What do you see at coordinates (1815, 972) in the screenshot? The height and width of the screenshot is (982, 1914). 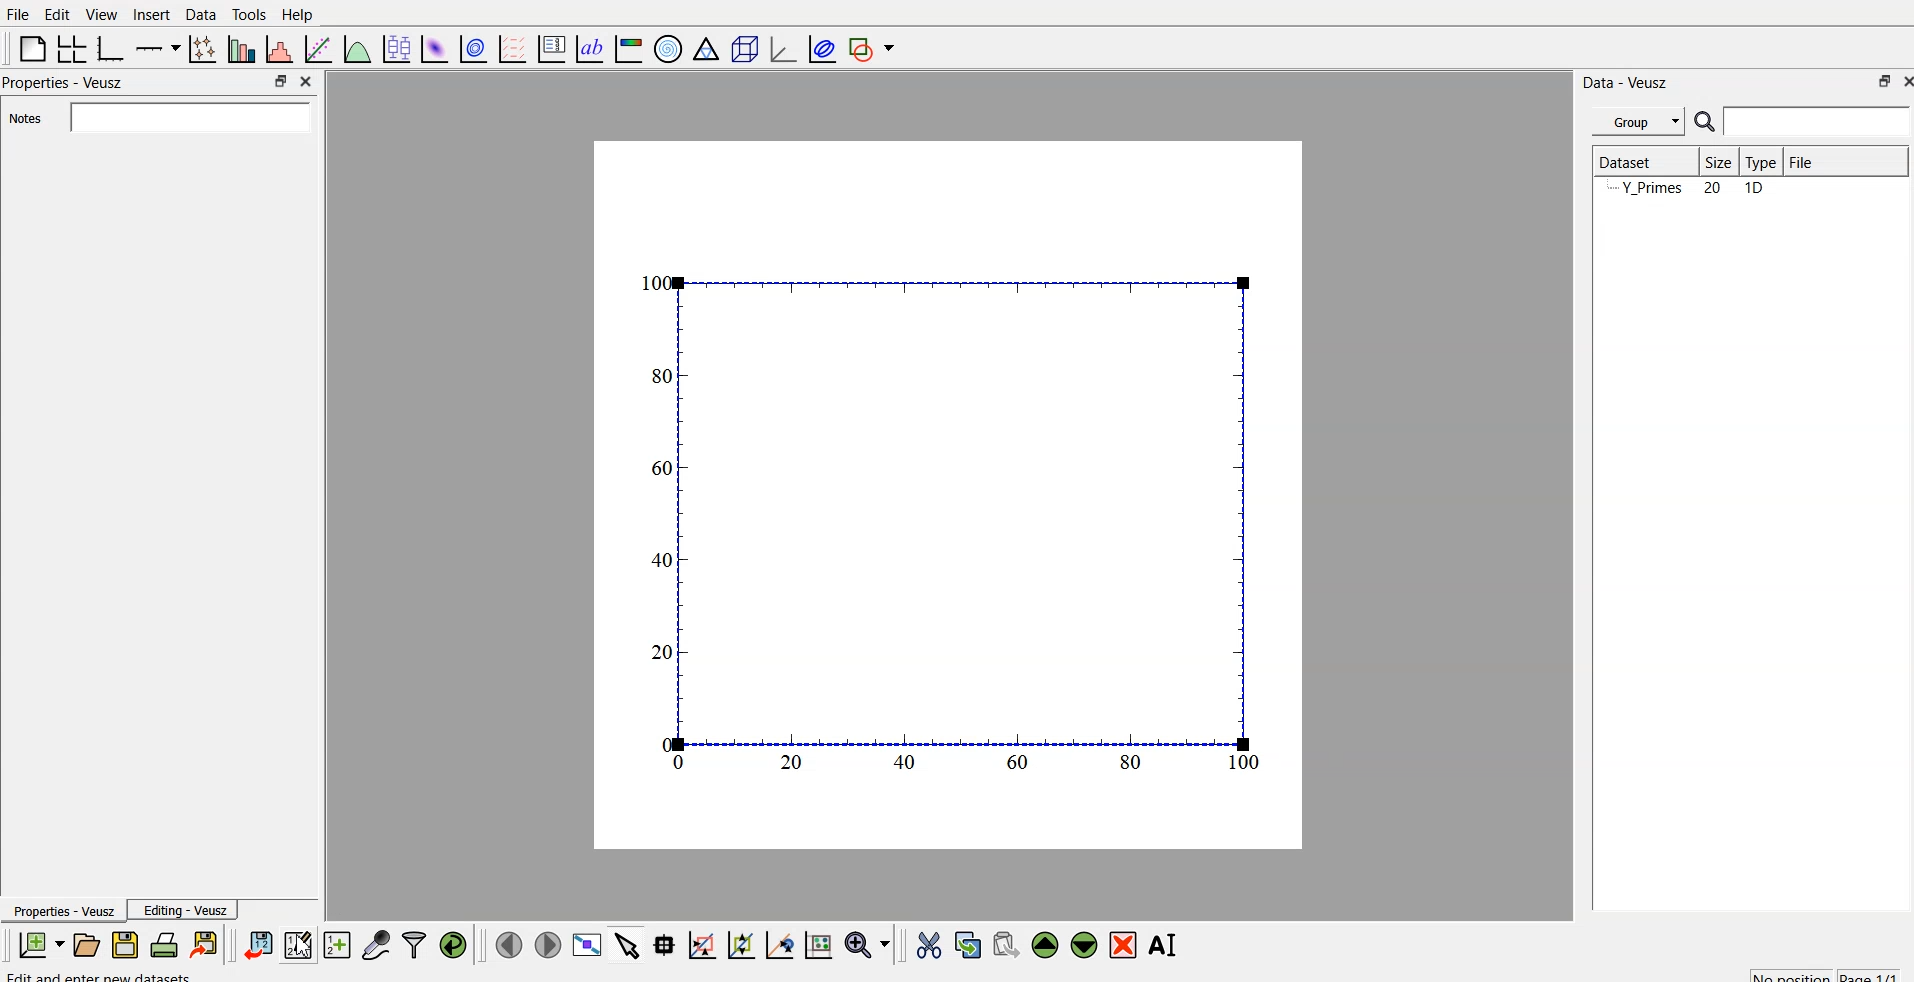 I see `no position page 1/1` at bounding box center [1815, 972].